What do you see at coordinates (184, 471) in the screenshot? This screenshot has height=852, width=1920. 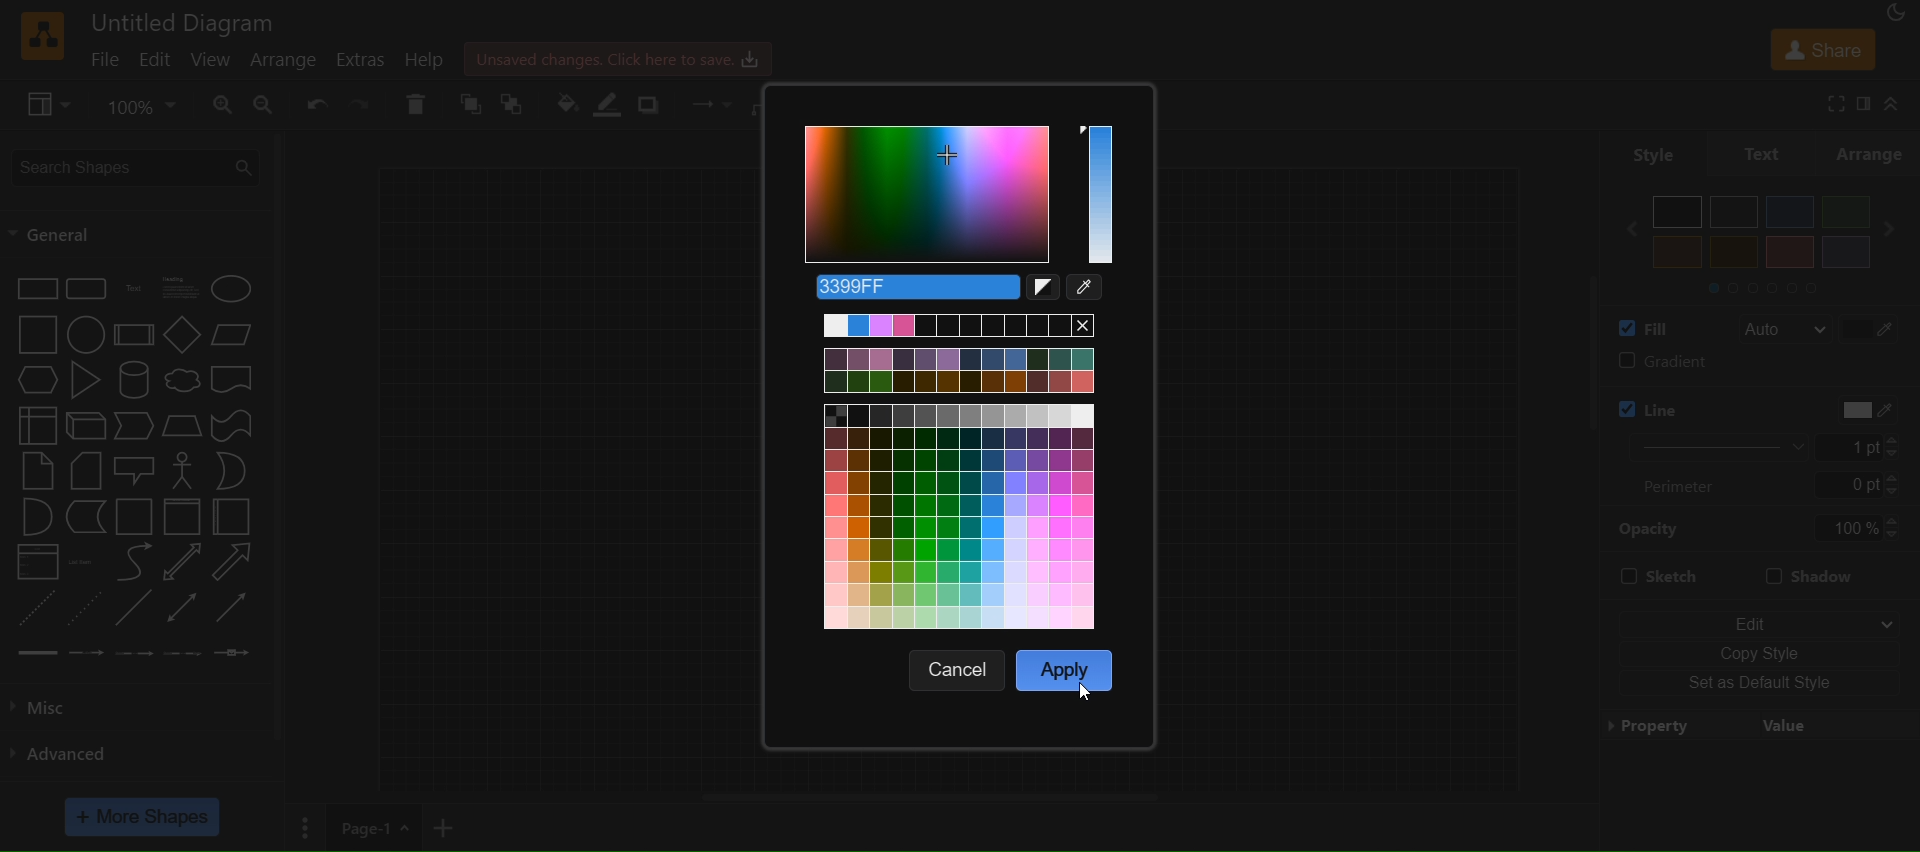 I see `actor` at bounding box center [184, 471].